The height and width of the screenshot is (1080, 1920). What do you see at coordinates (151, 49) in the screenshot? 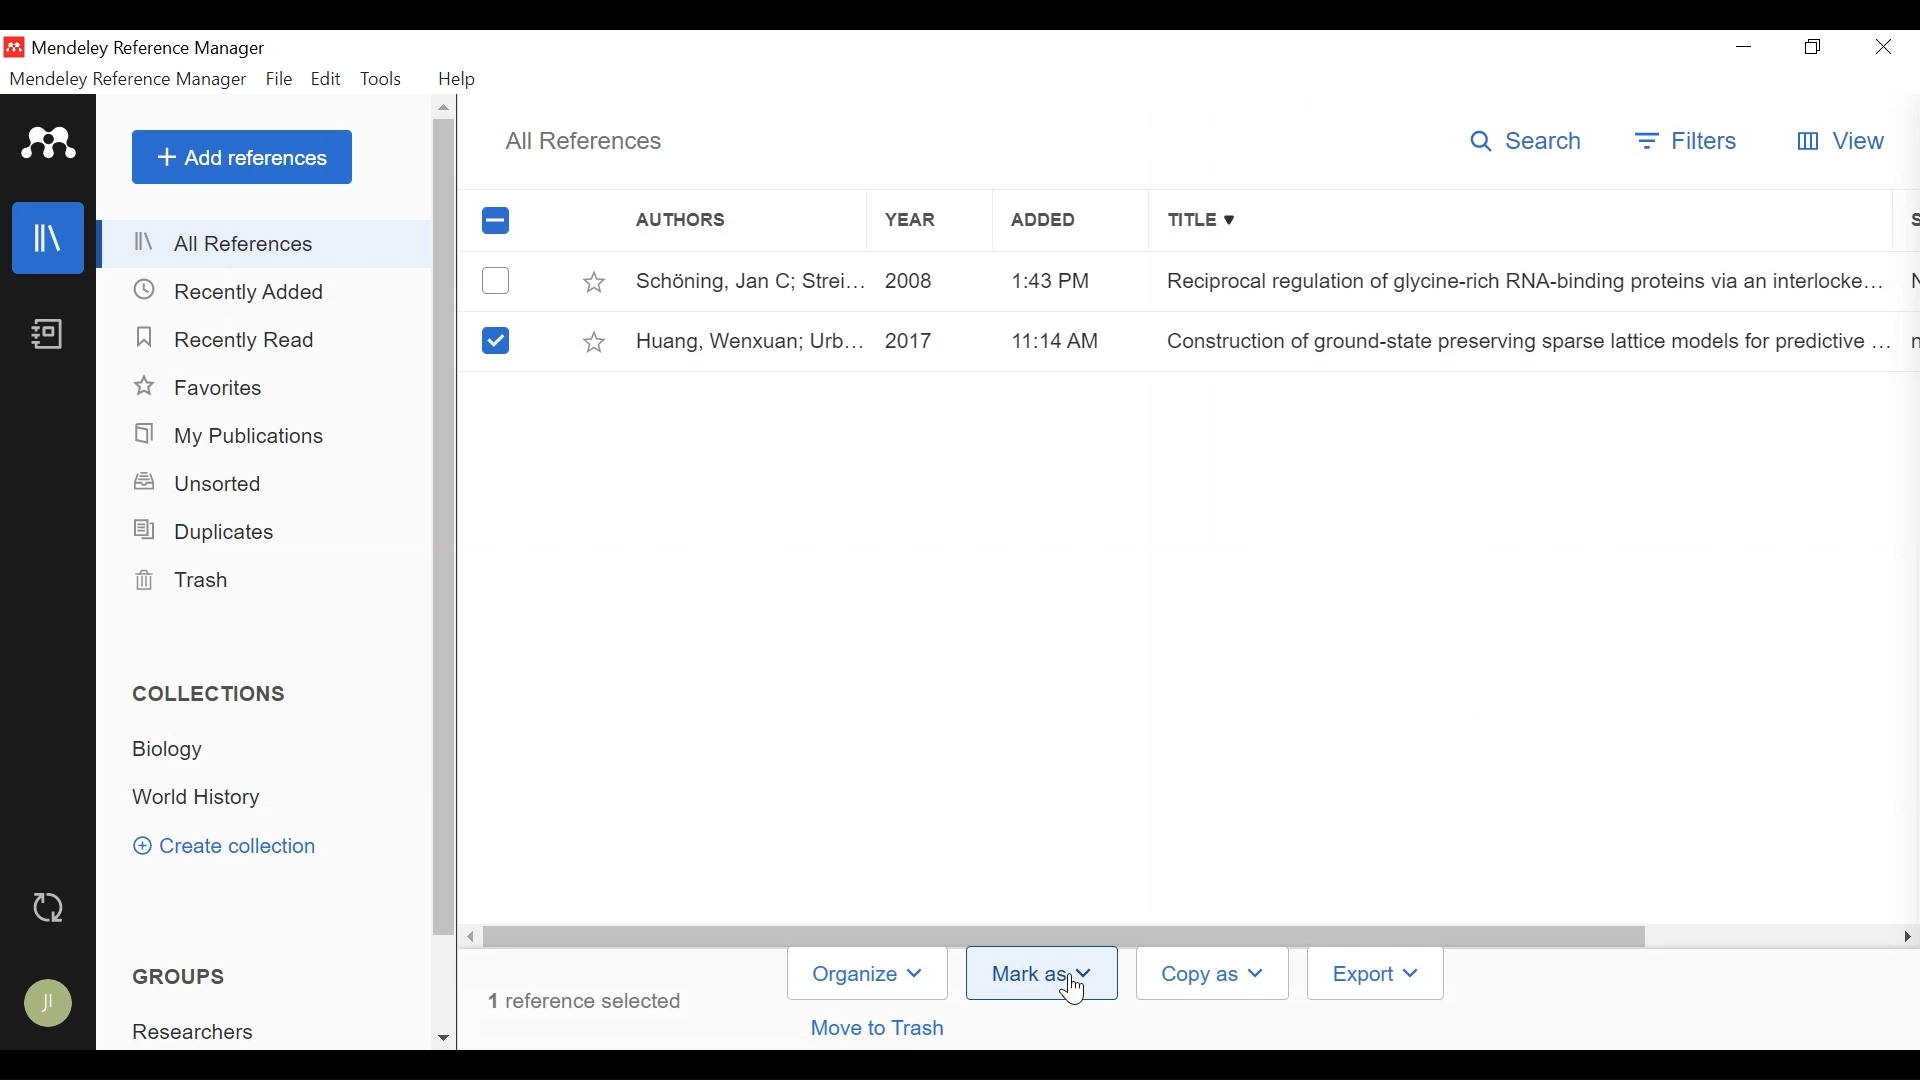
I see `Mendeley Reference Manager` at bounding box center [151, 49].